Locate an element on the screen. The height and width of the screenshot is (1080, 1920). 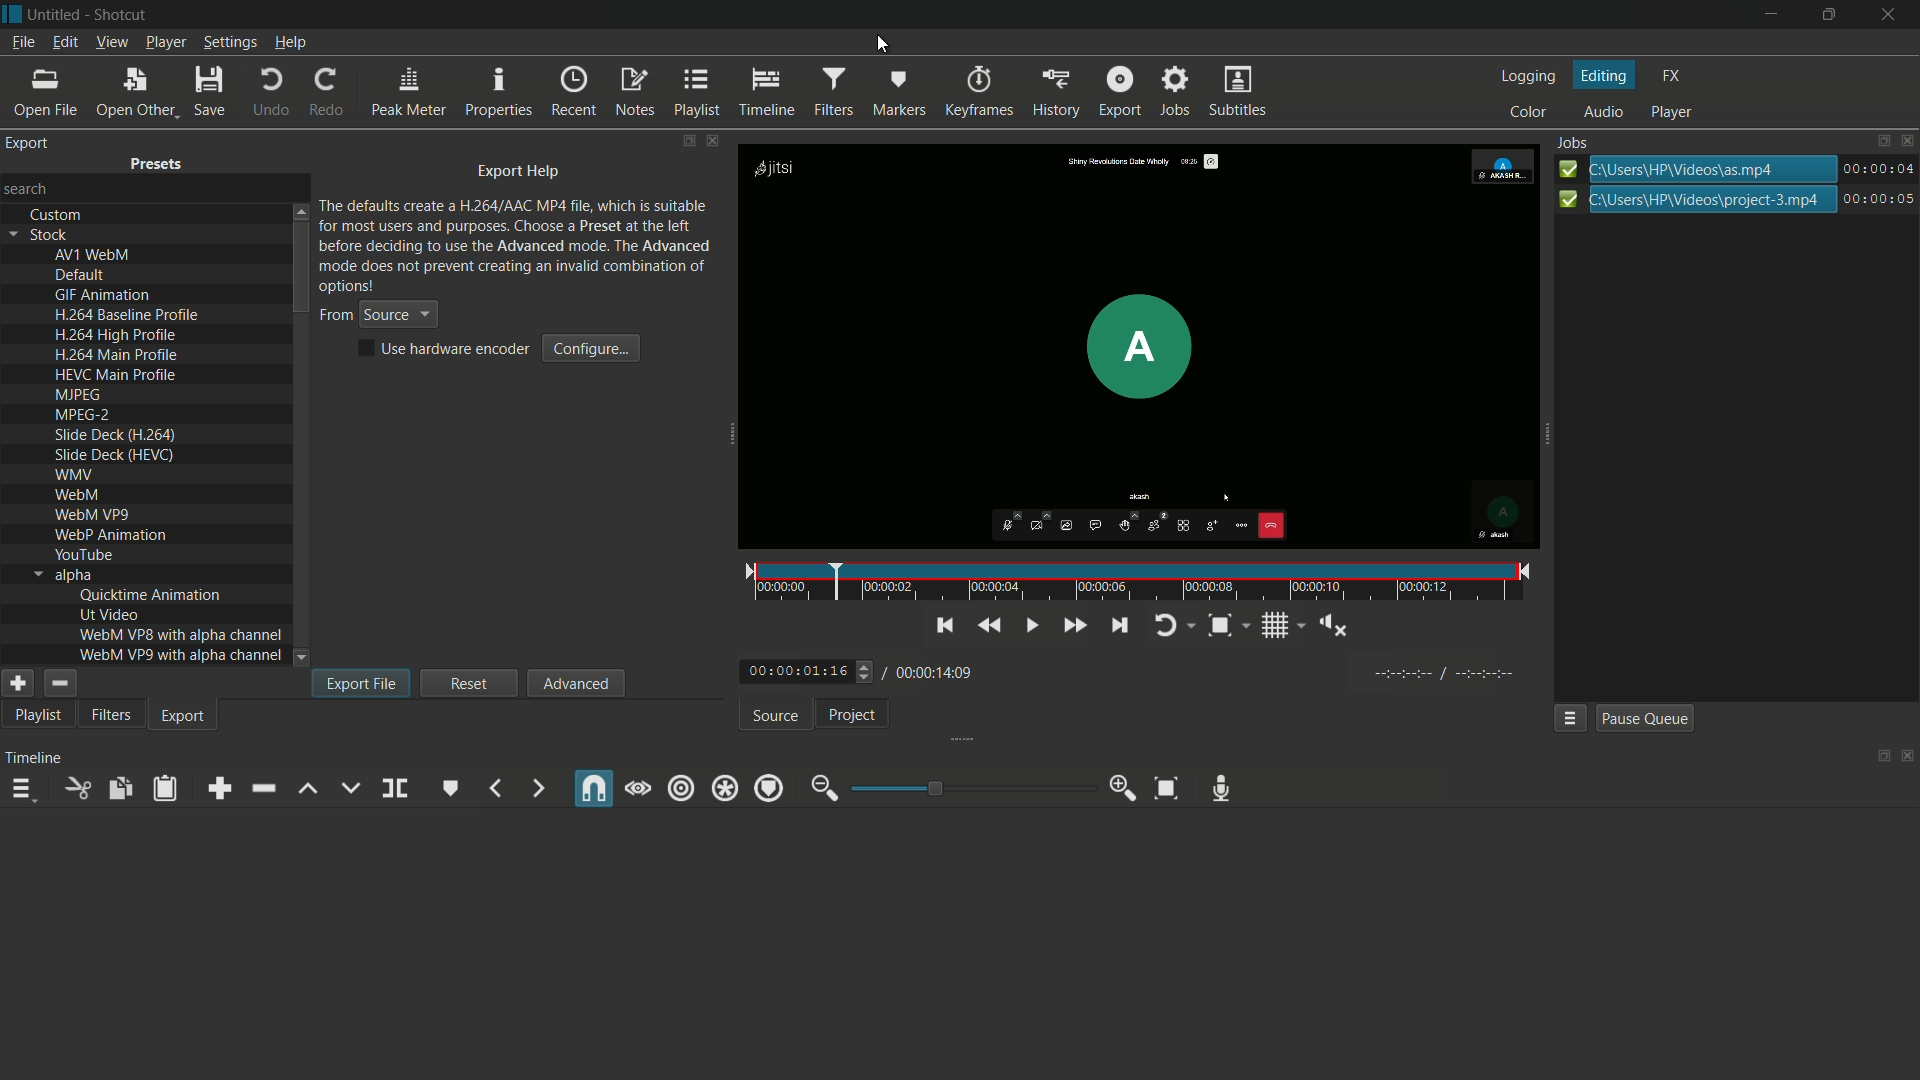
 is located at coordinates (163, 41).